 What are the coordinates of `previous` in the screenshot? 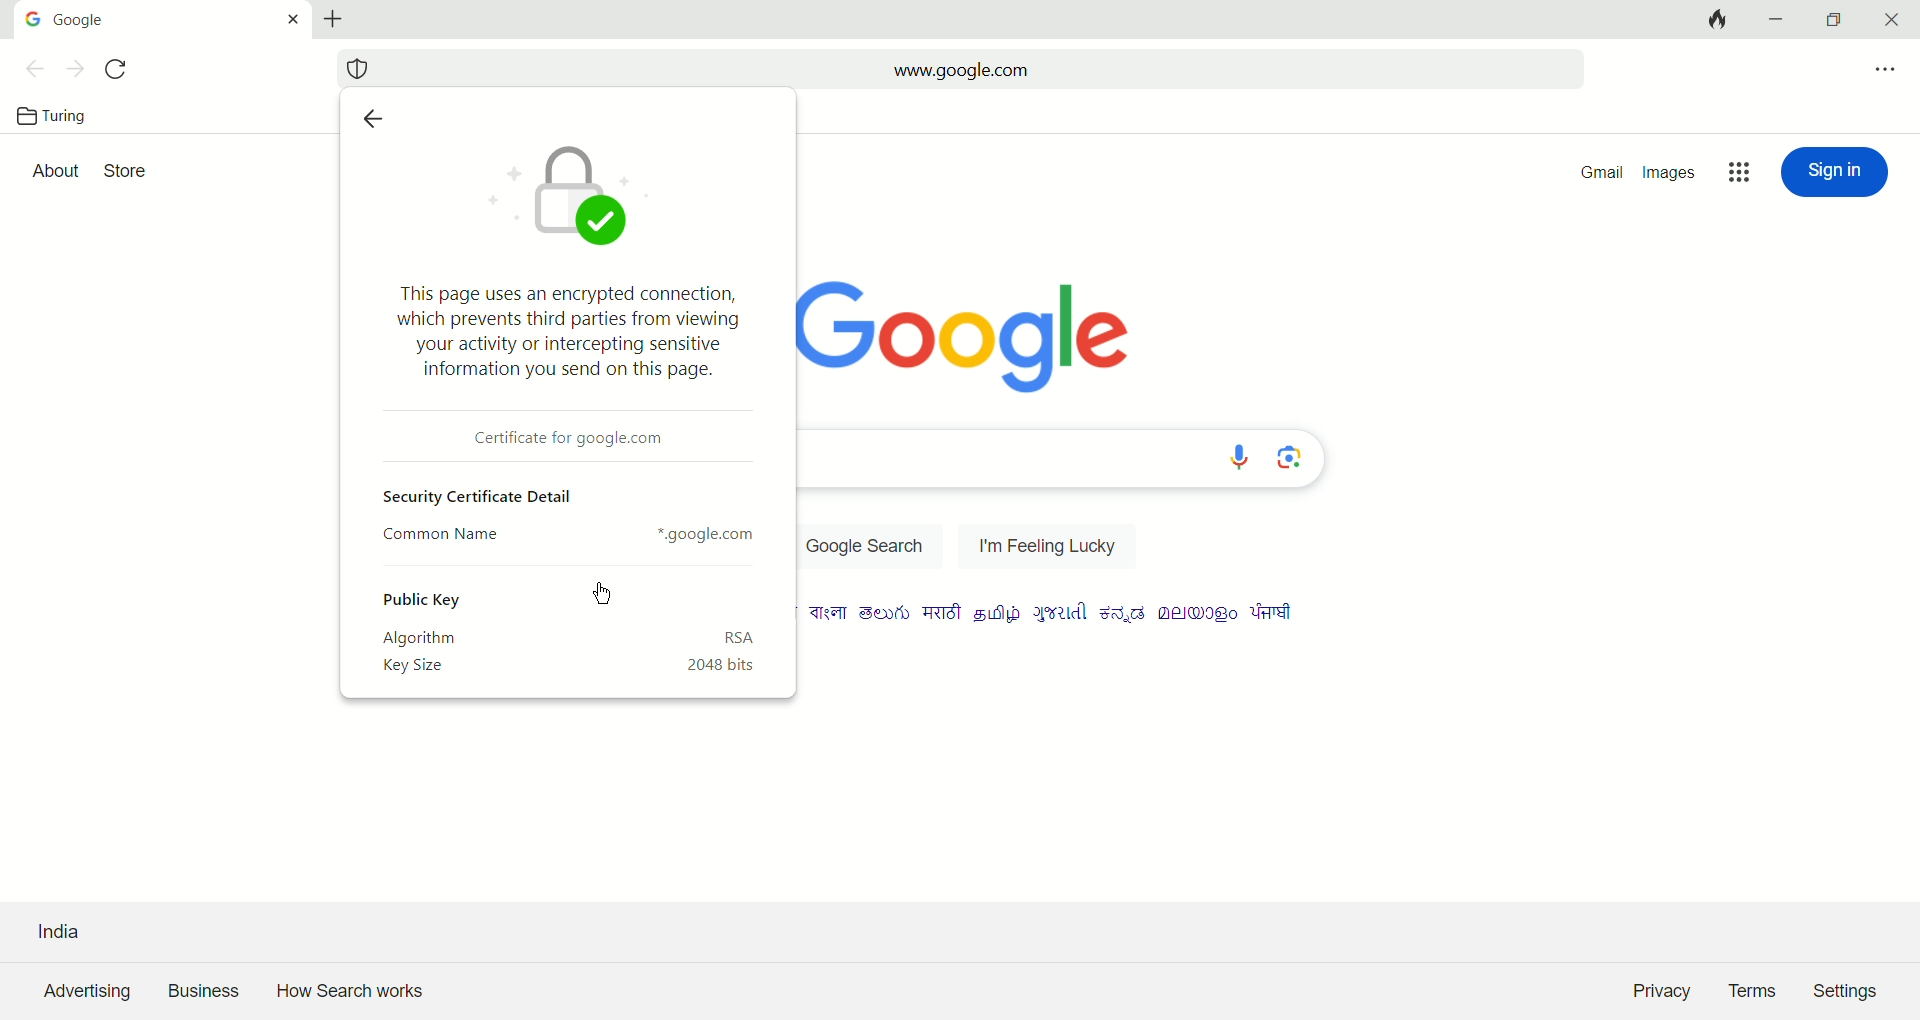 It's located at (27, 67).